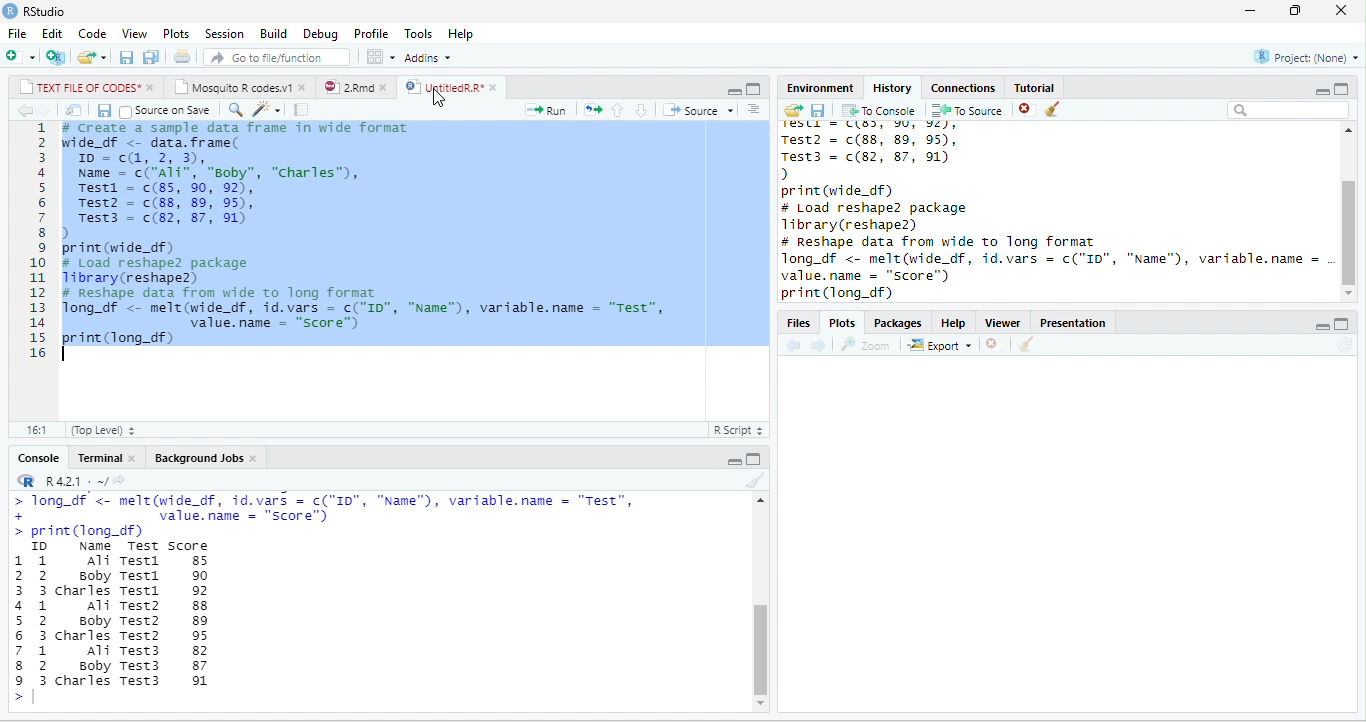 The image size is (1366, 722). Describe the element at coordinates (135, 34) in the screenshot. I see `View` at that location.